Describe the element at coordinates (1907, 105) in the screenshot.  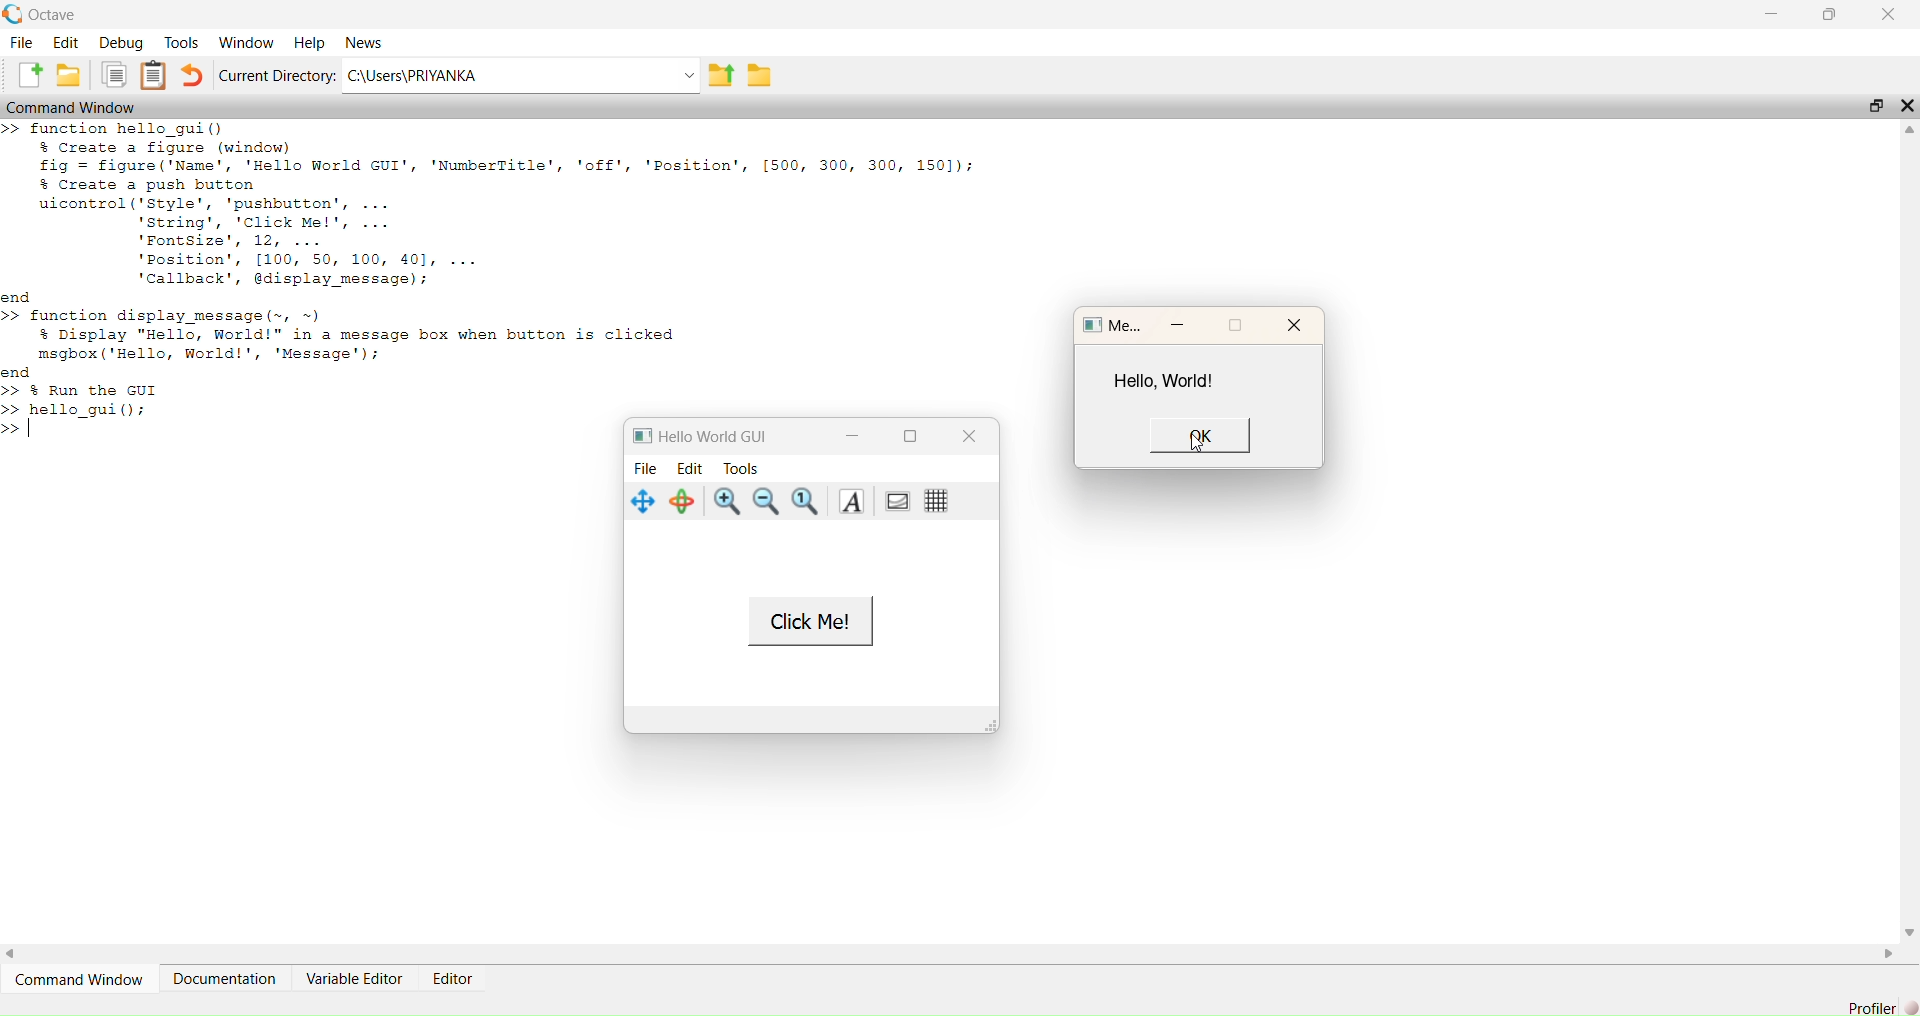
I see `close` at that location.